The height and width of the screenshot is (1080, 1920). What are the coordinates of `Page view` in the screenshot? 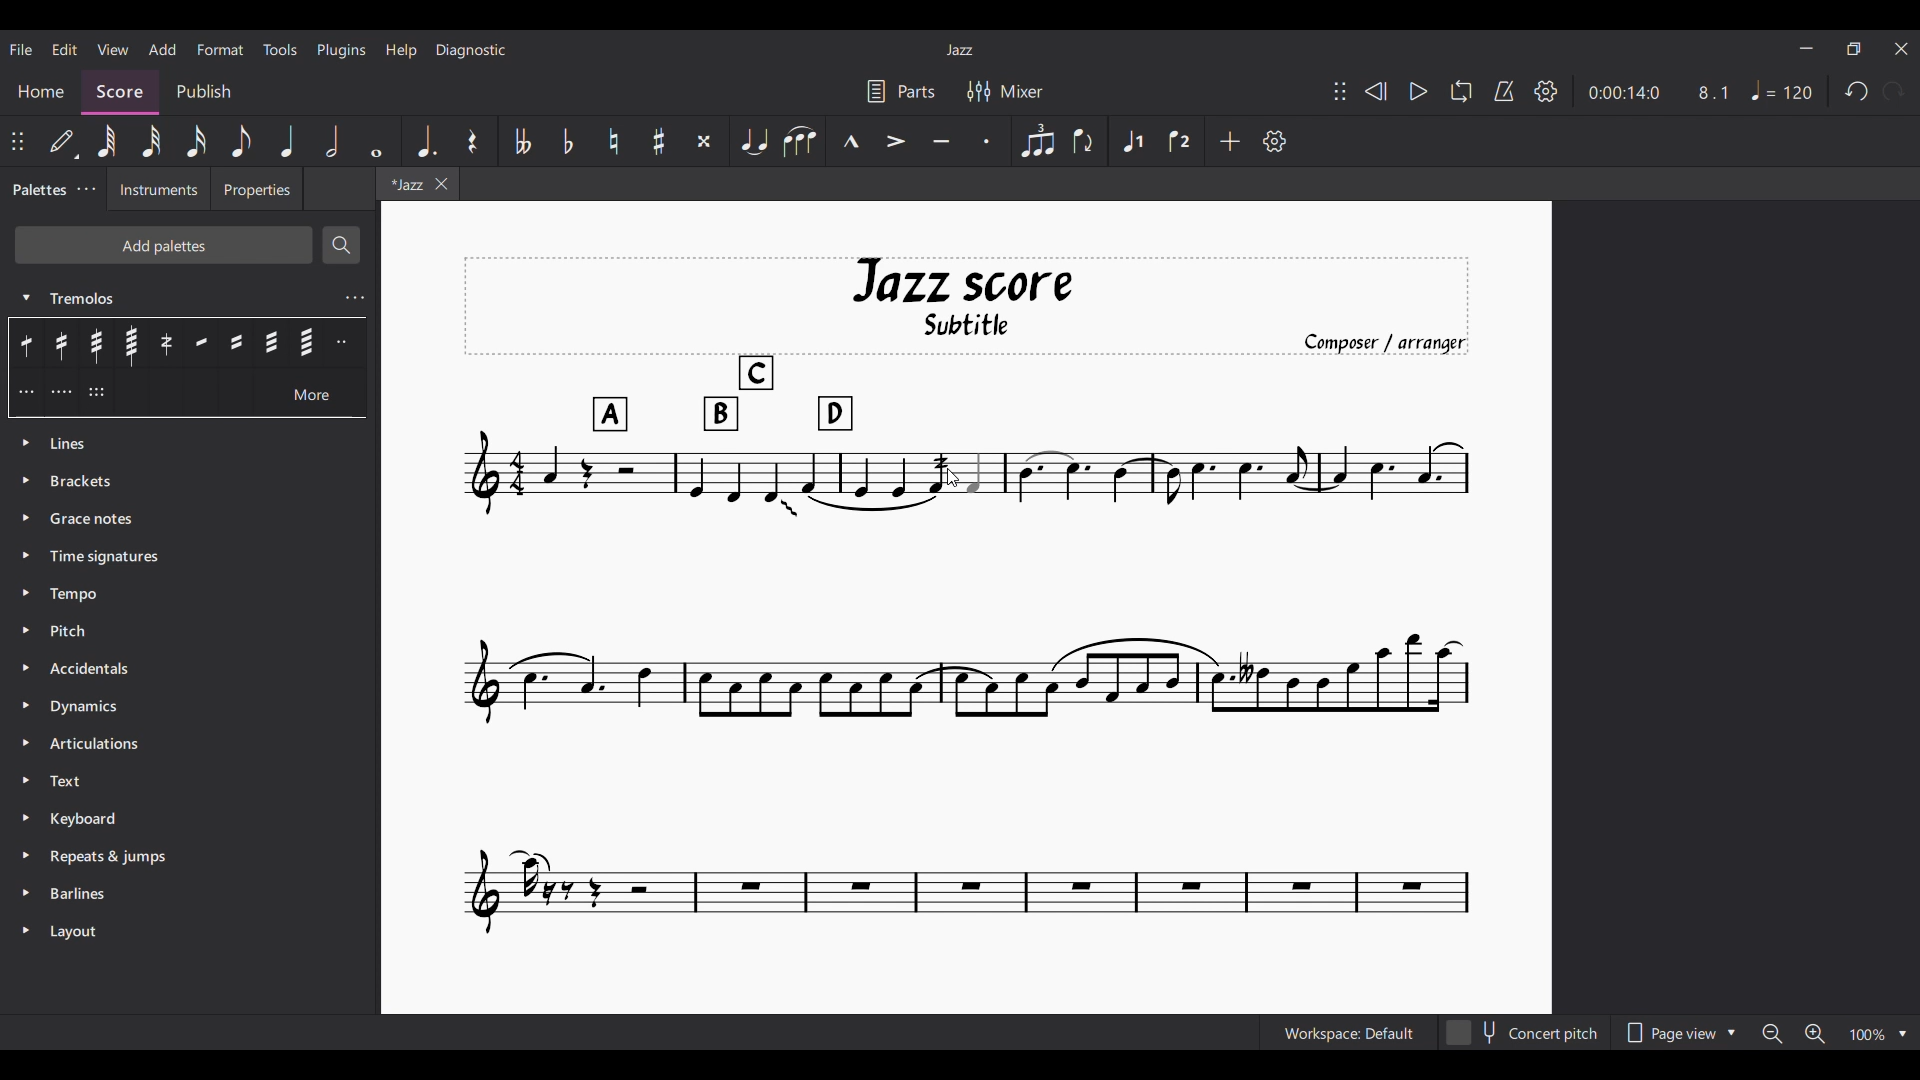 It's located at (1678, 1032).